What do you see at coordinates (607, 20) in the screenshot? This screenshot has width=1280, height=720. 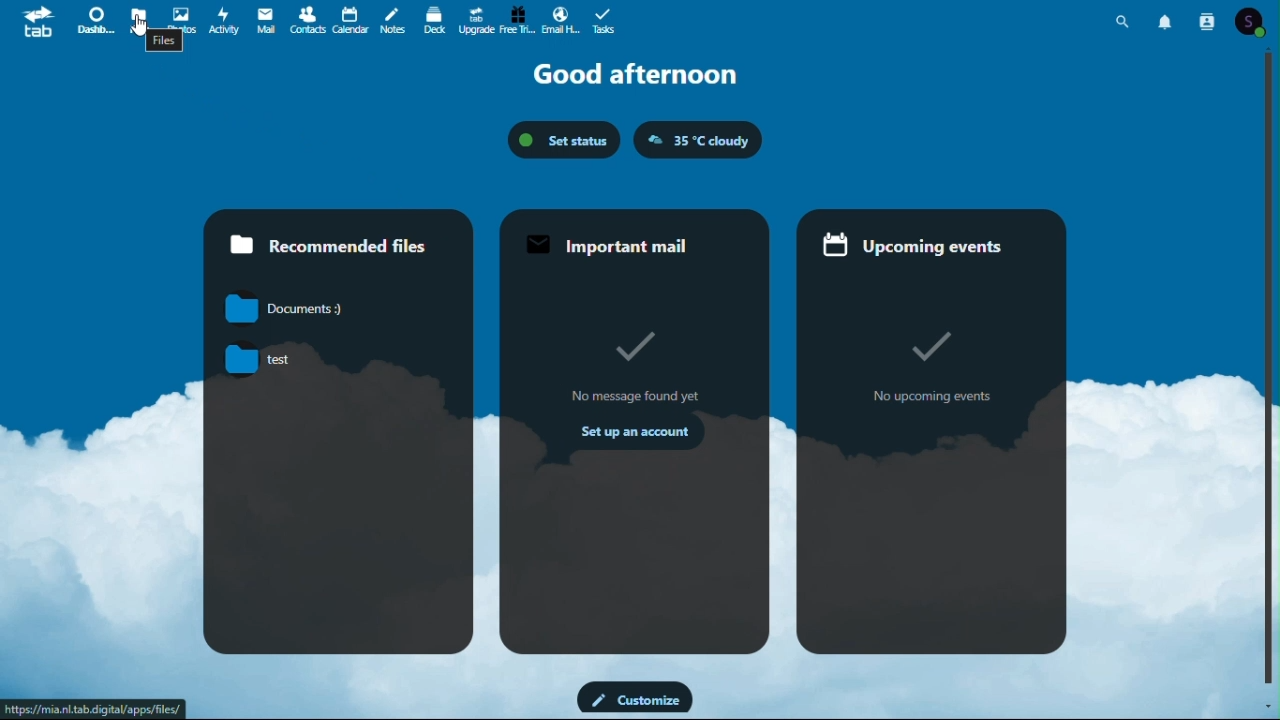 I see `tasks` at bounding box center [607, 20].